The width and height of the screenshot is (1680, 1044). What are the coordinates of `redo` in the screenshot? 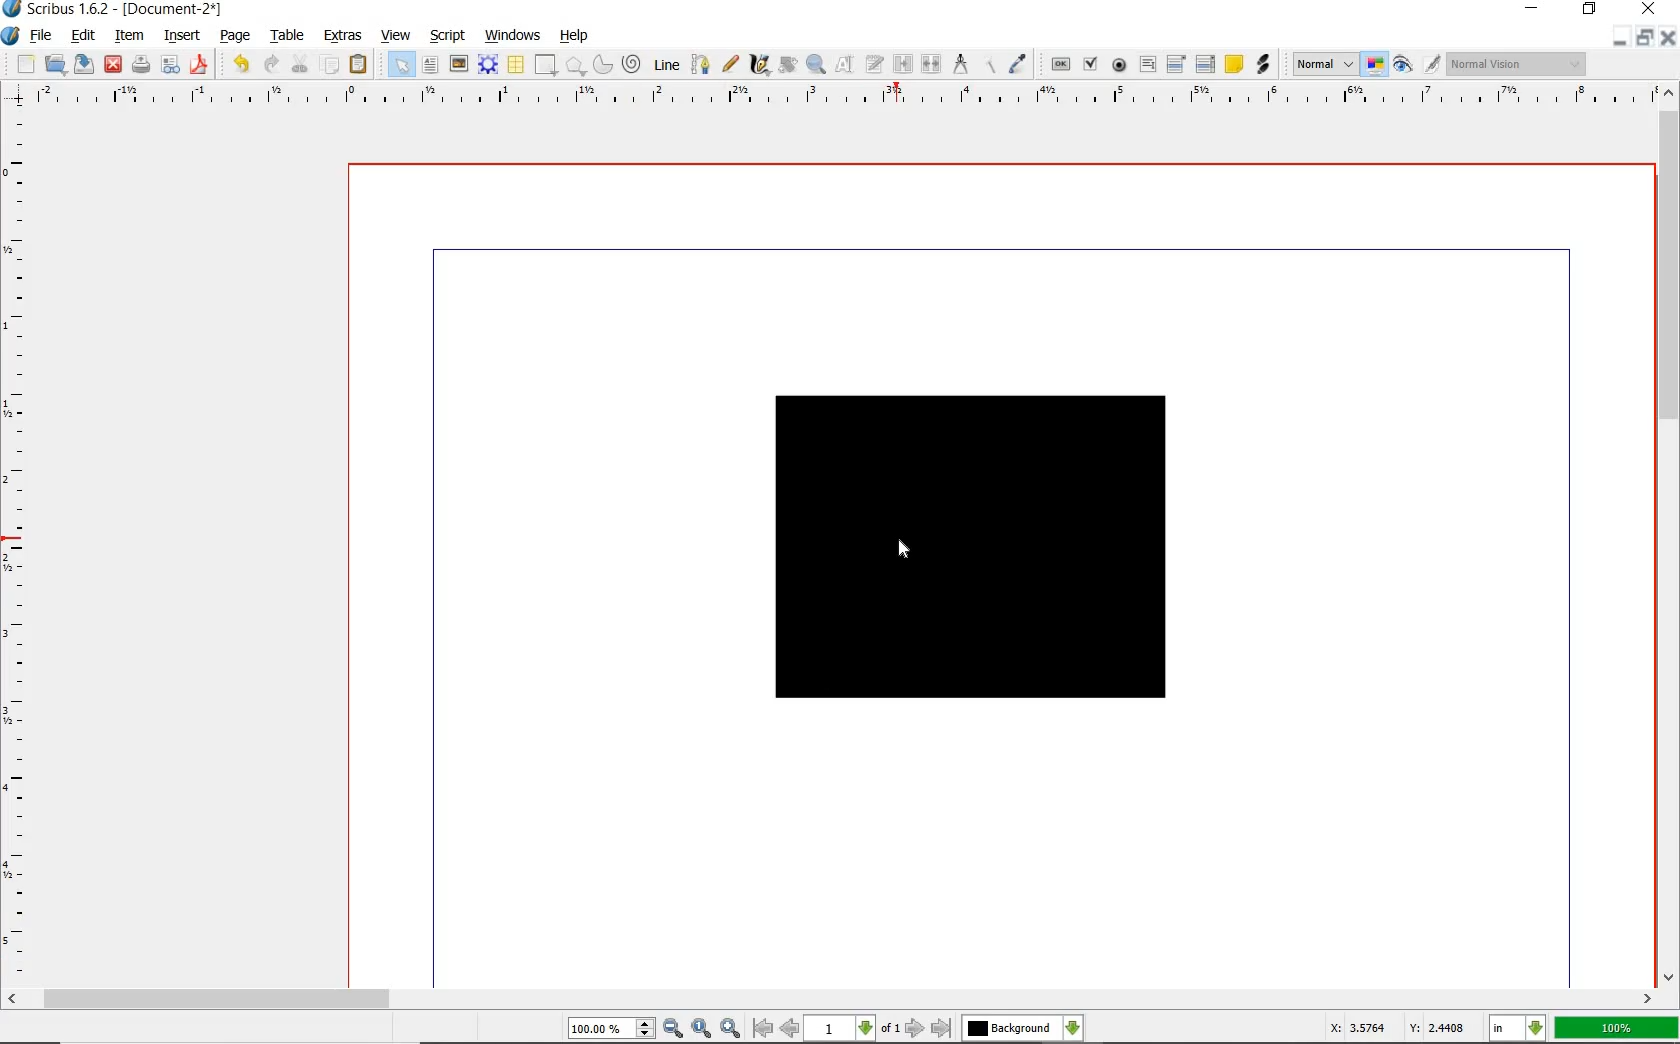 It's located at (270, 65).